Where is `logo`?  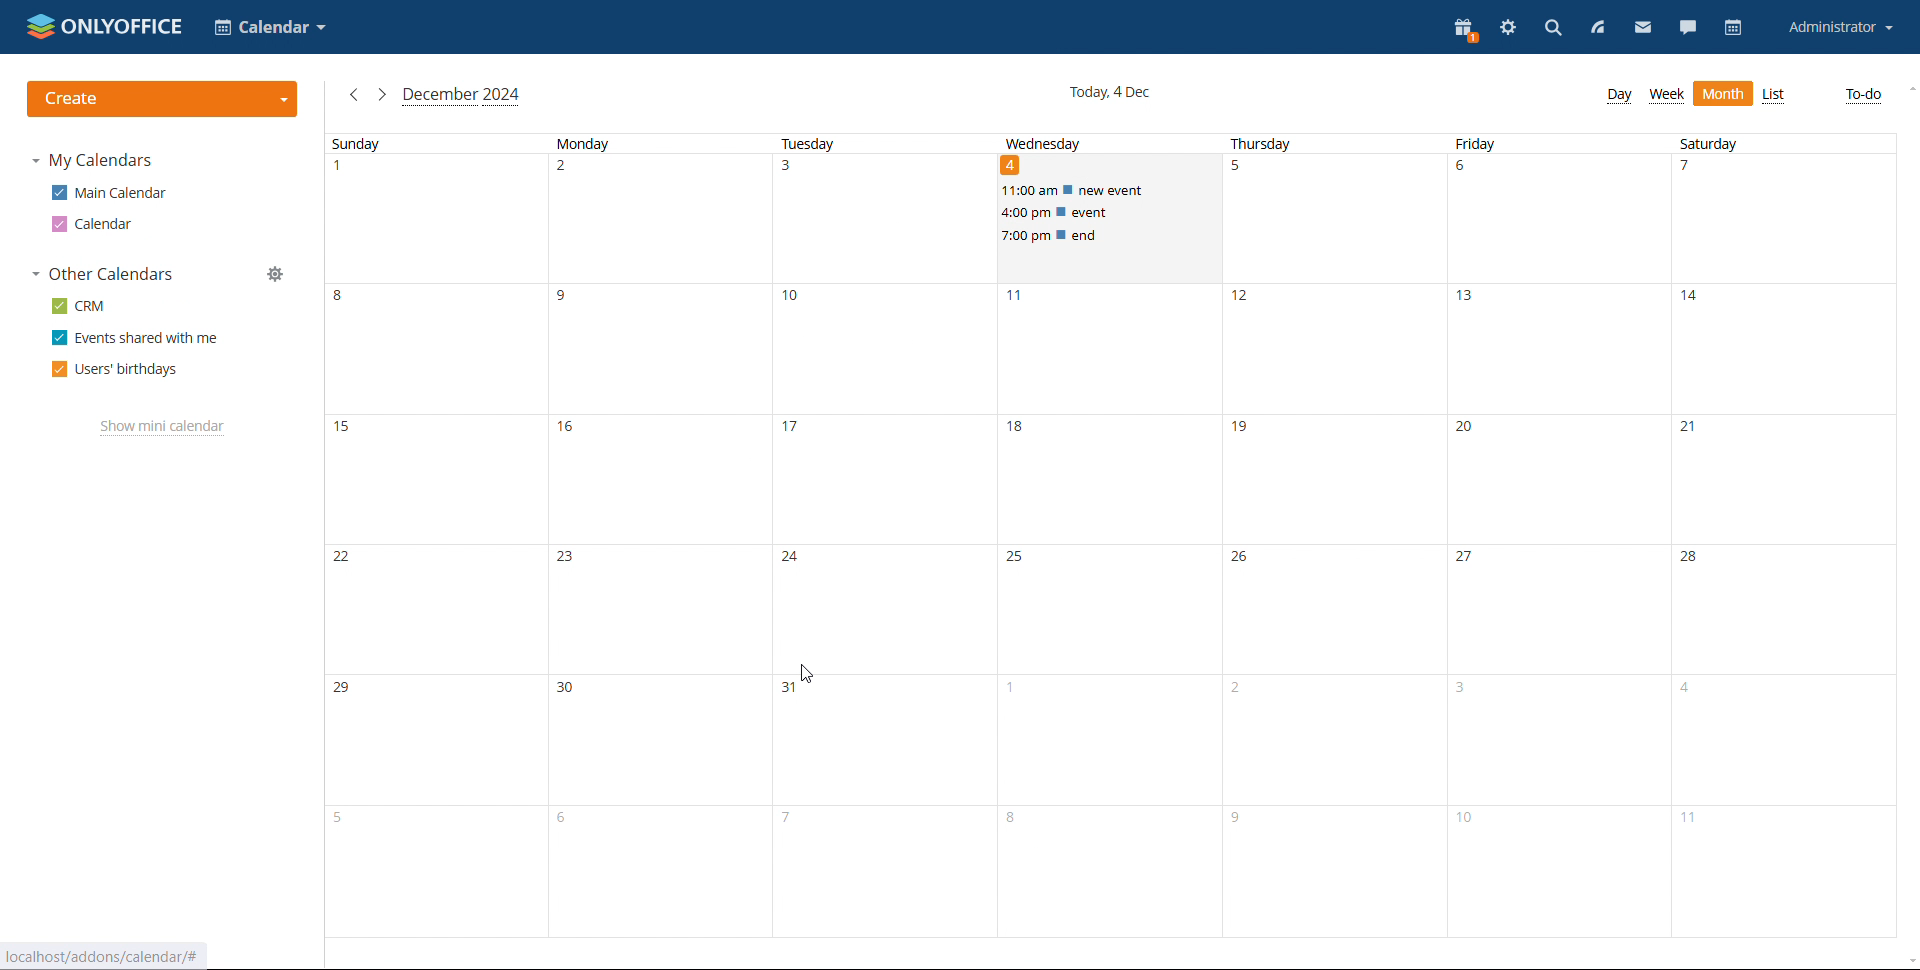
logo is located at coordinates (102, 27).